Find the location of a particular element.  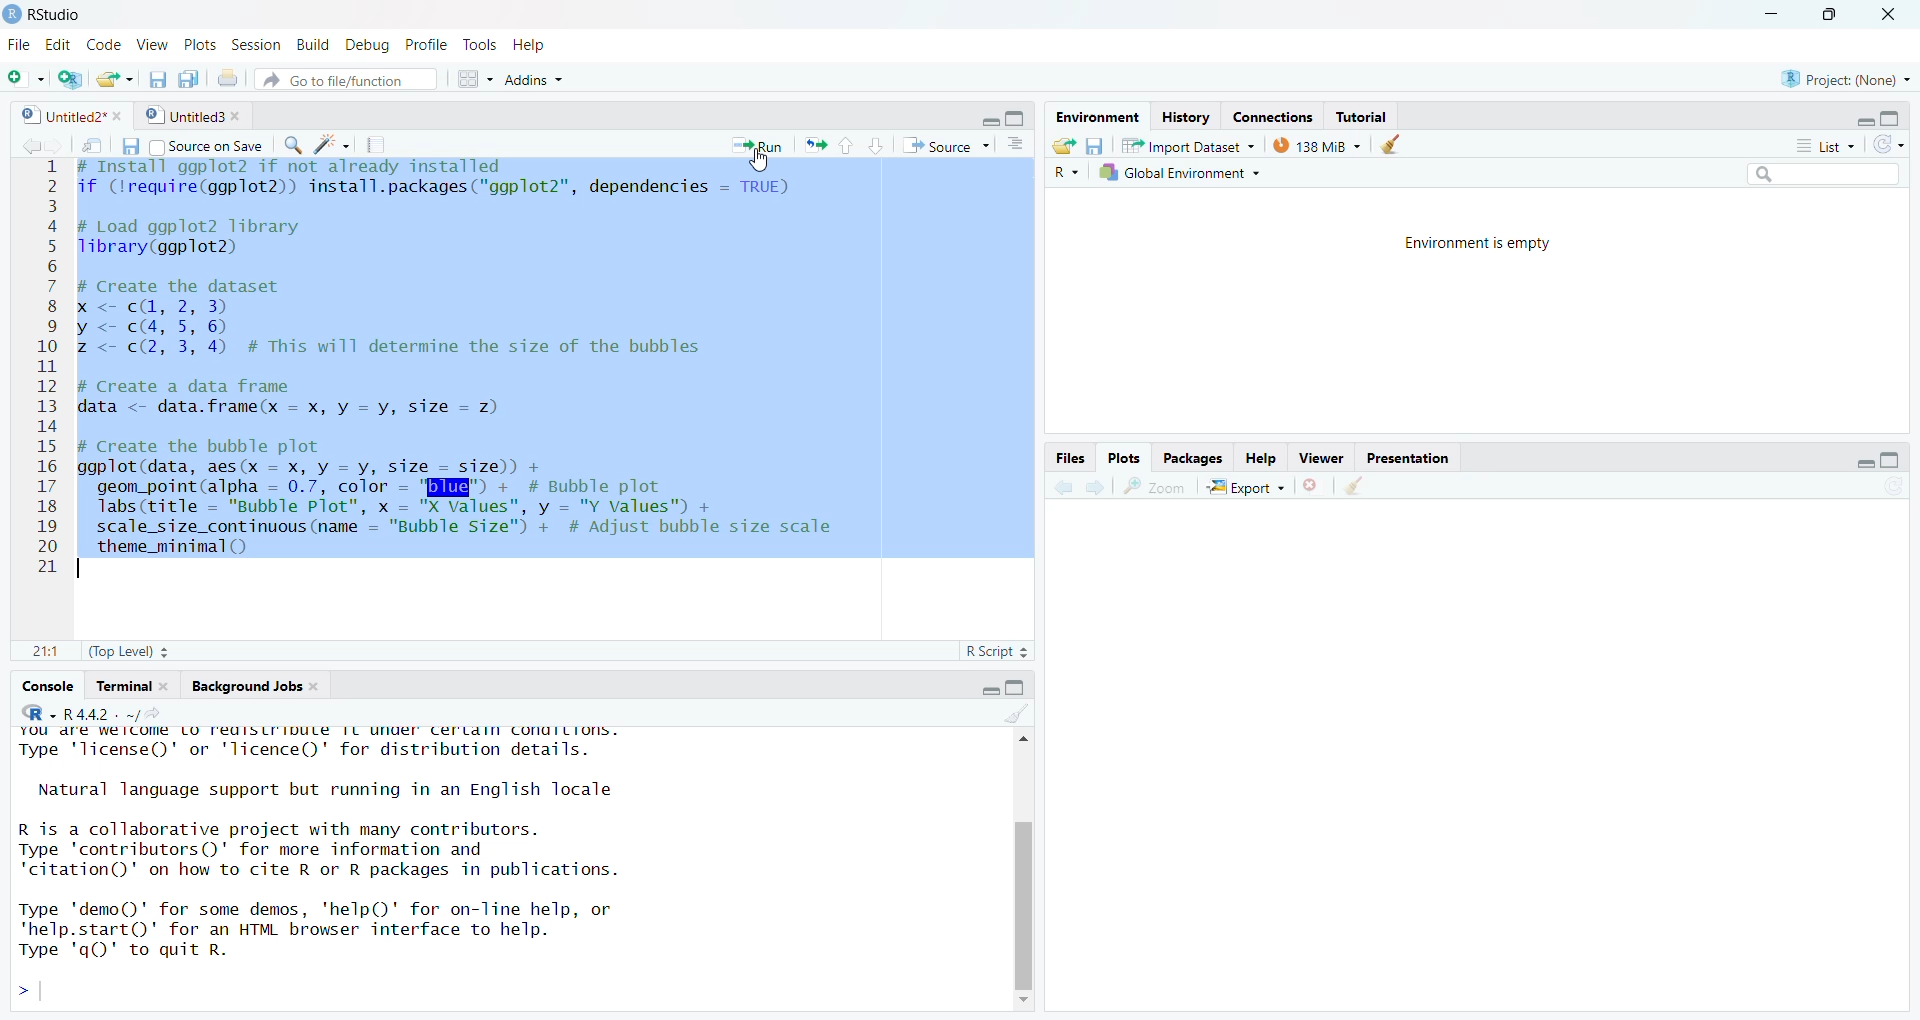

History is located at coordinates (1183, 114).